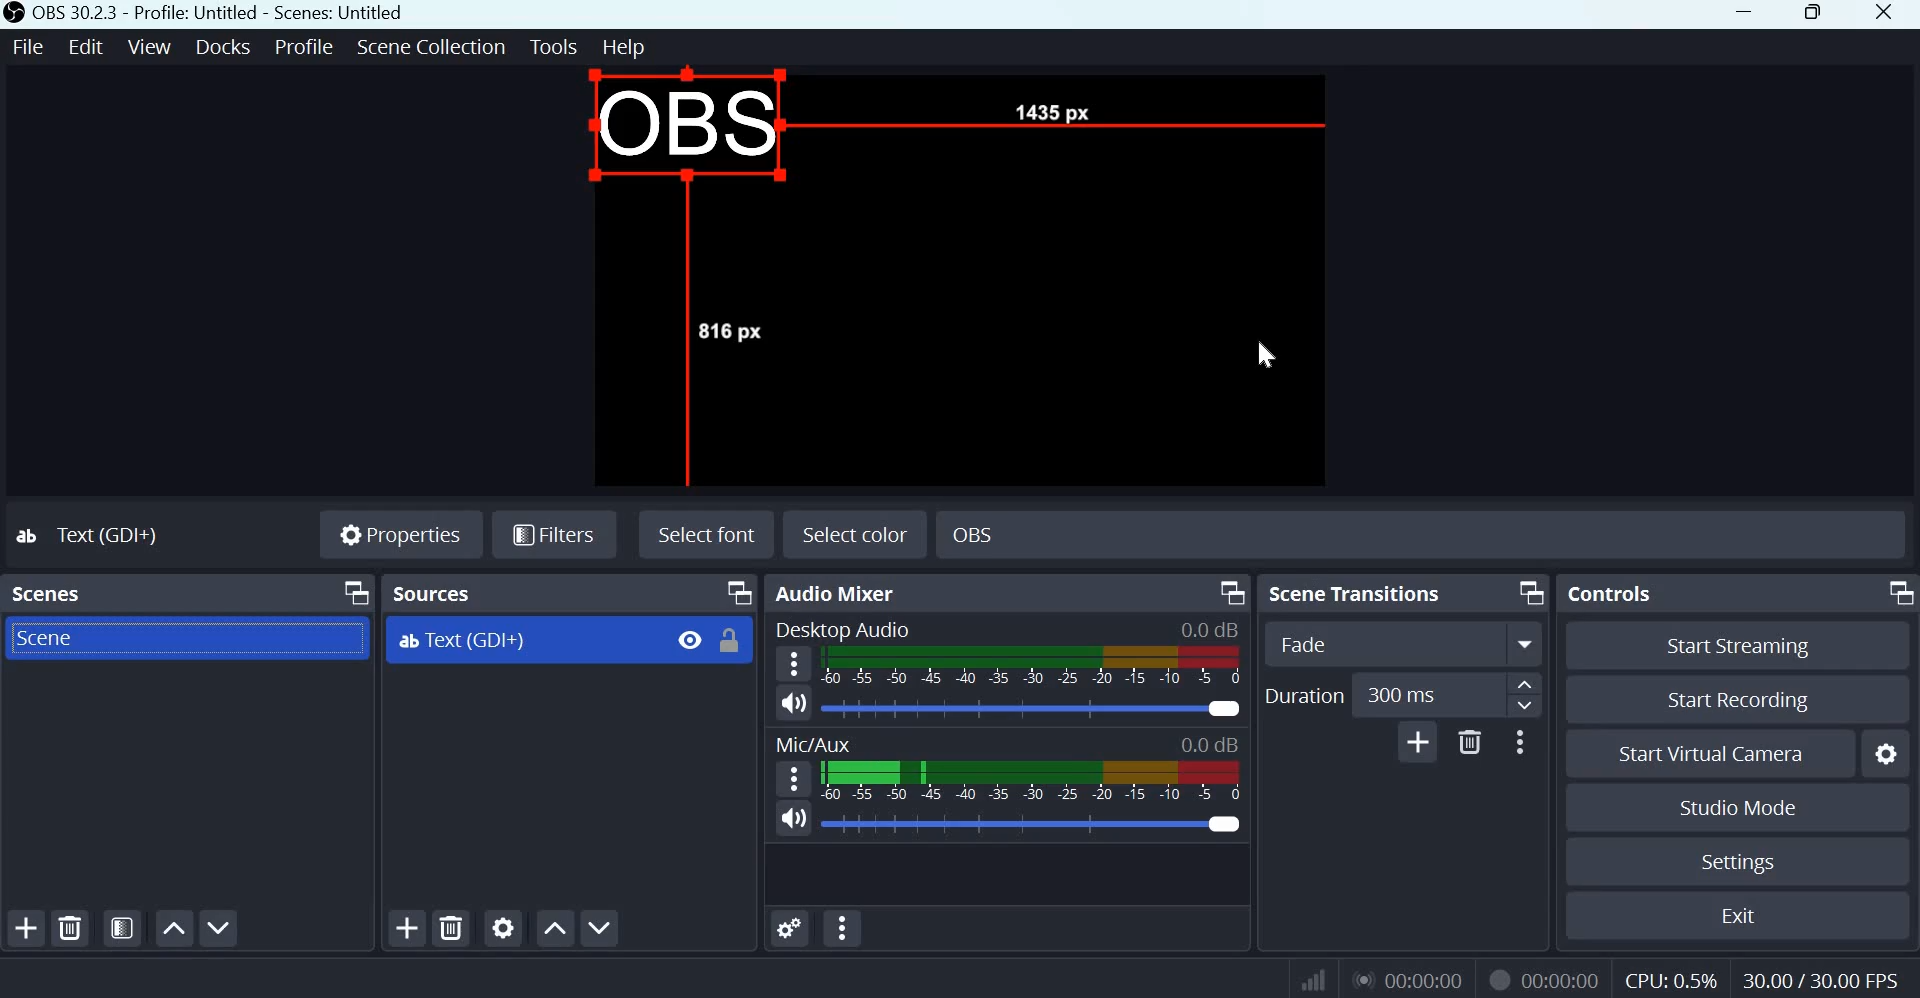 Image resolution: width=1920 pixels, height=998 pixels. I want to click on Scene transitions, so click(1359, 592).